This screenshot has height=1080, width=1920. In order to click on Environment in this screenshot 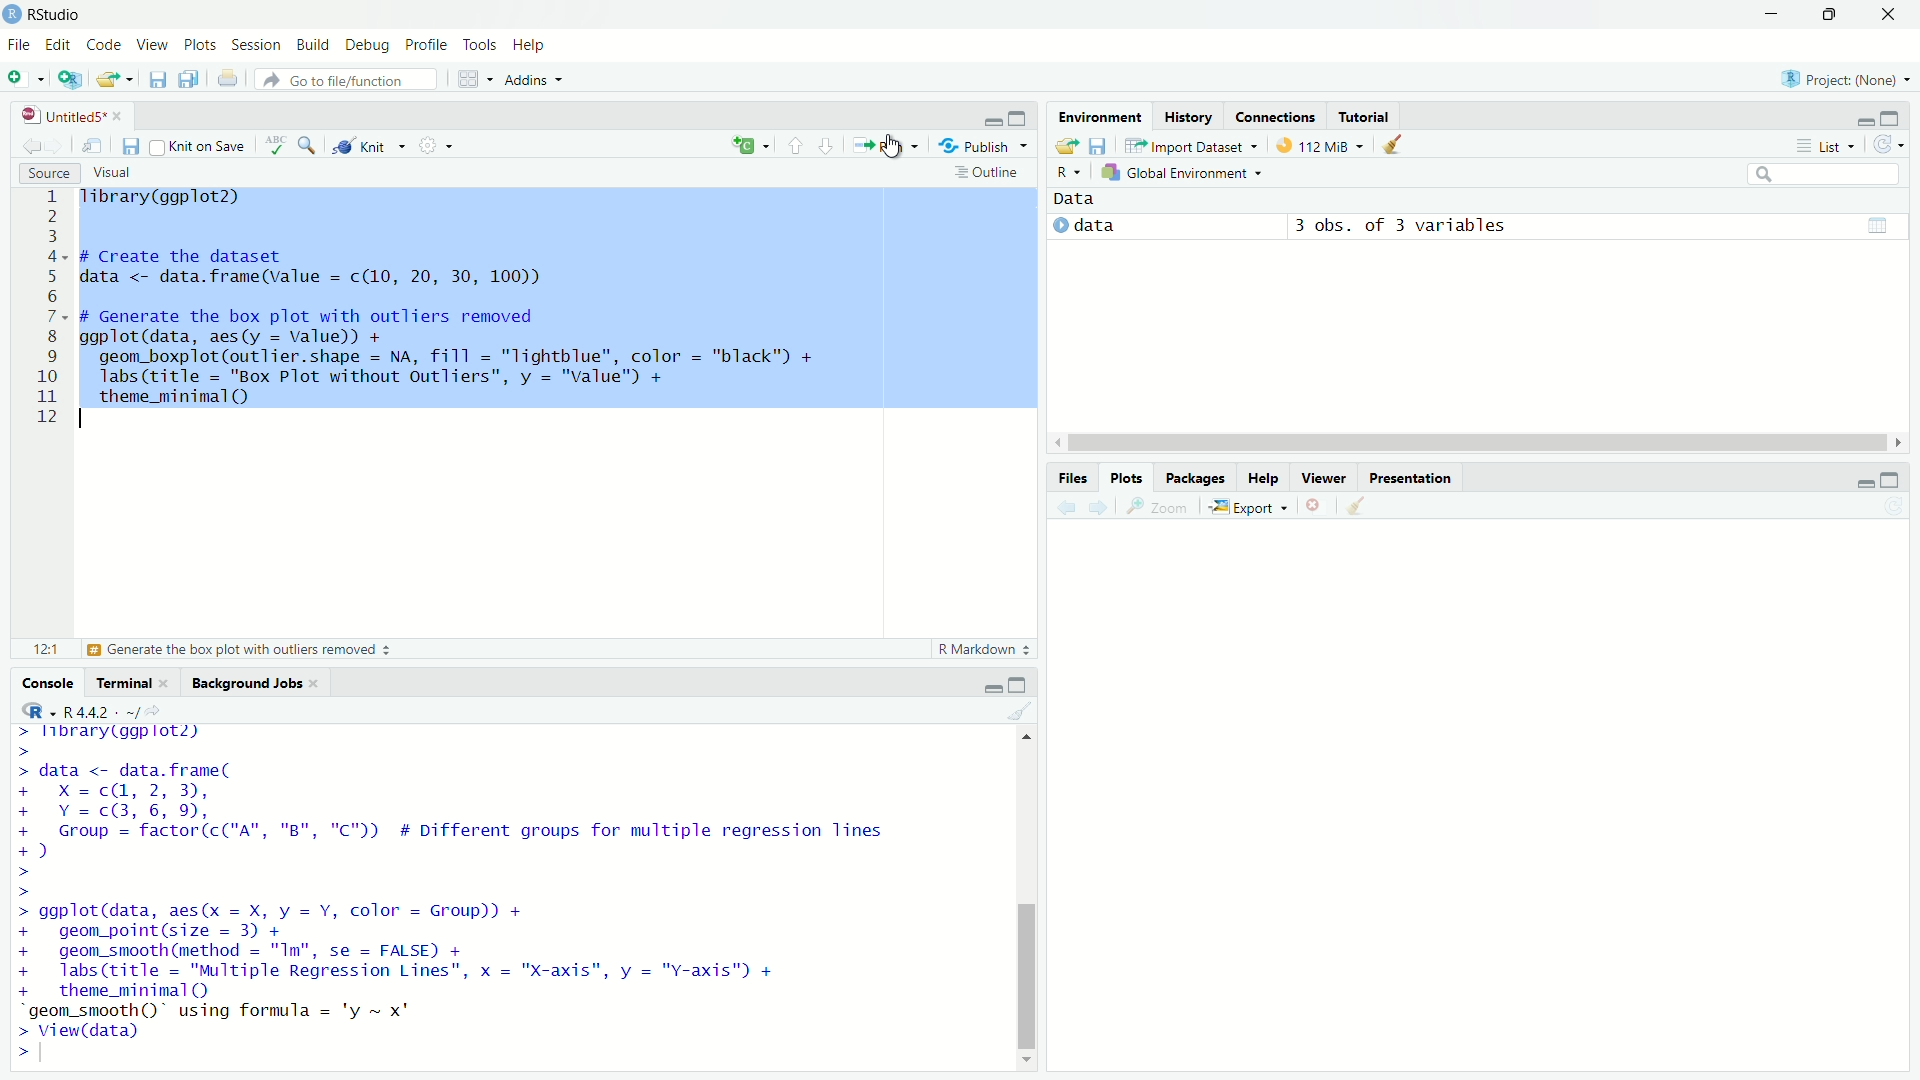, I will do `click(1097, 116)`.